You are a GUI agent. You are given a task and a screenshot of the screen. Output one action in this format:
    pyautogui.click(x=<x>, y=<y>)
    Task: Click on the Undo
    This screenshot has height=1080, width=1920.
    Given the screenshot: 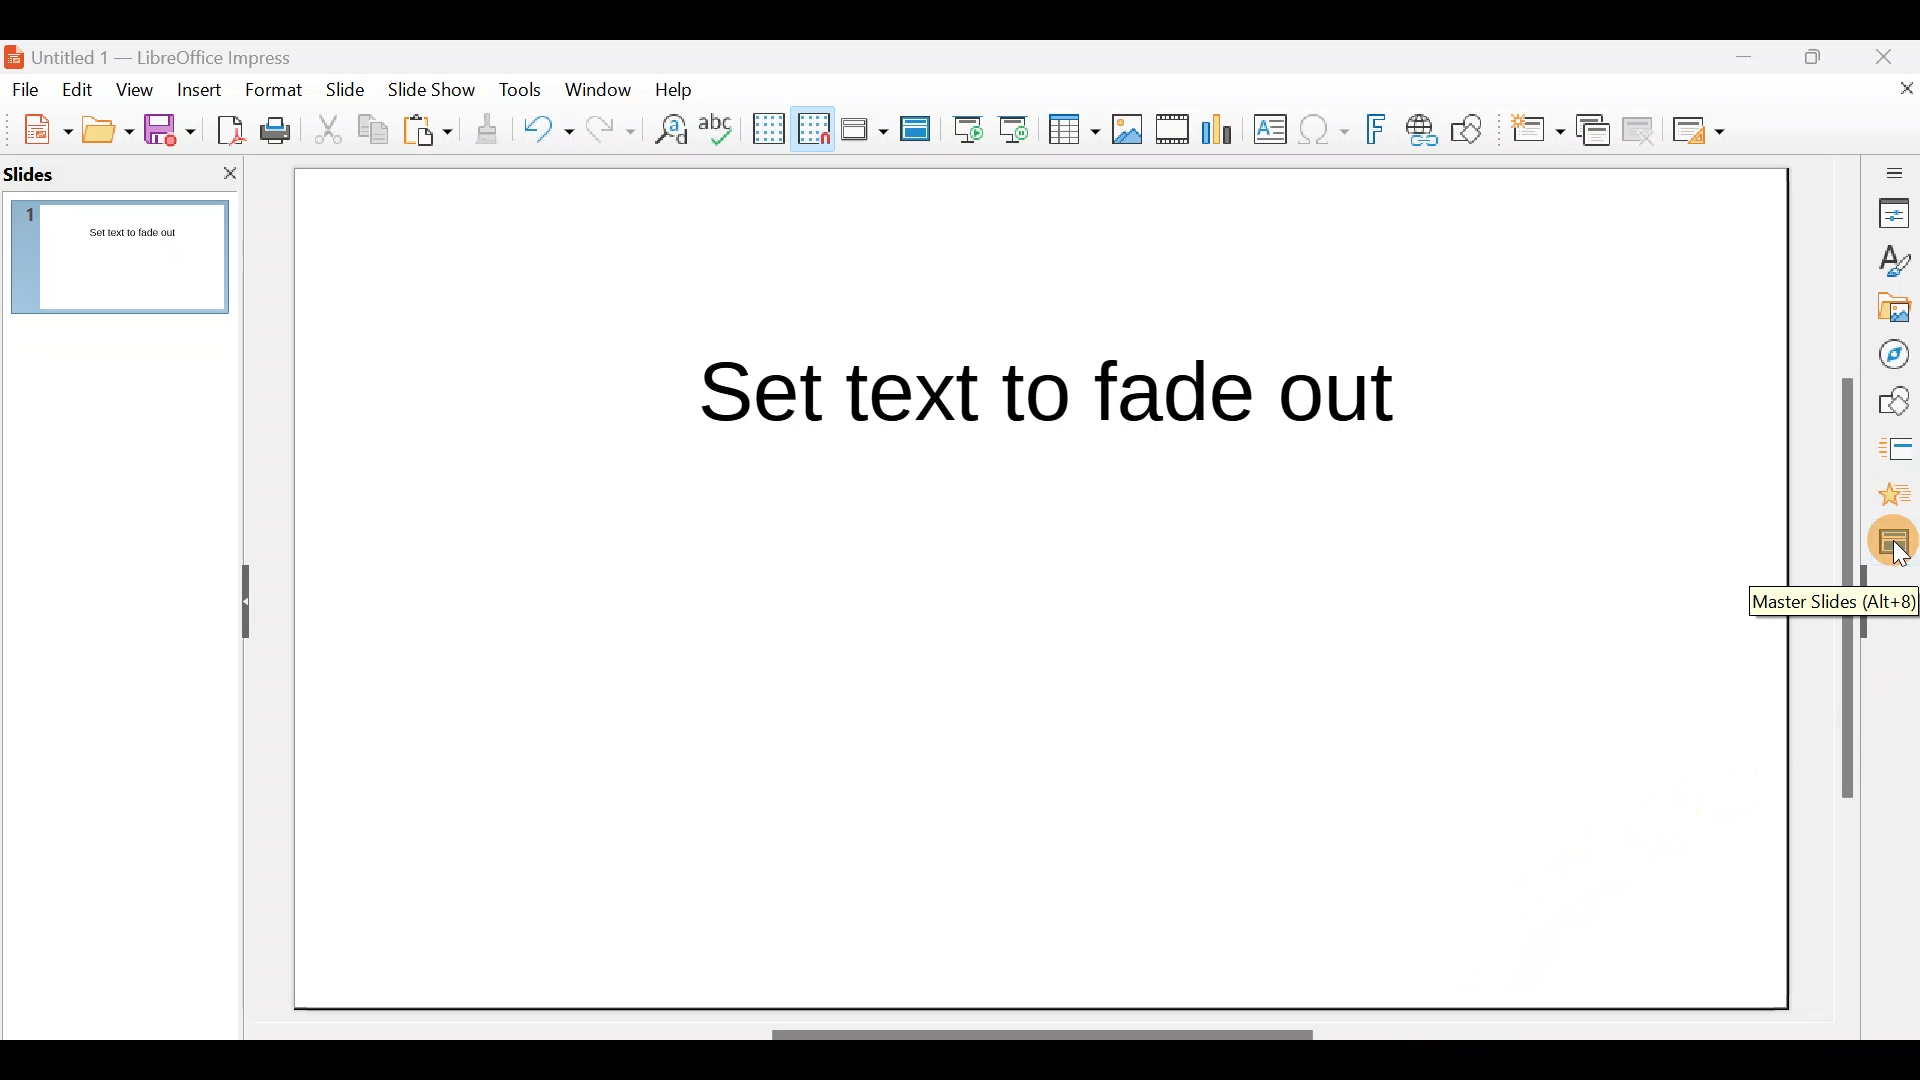 What is the action you would take?
    pyautogui.click(x=548, y=133)
    